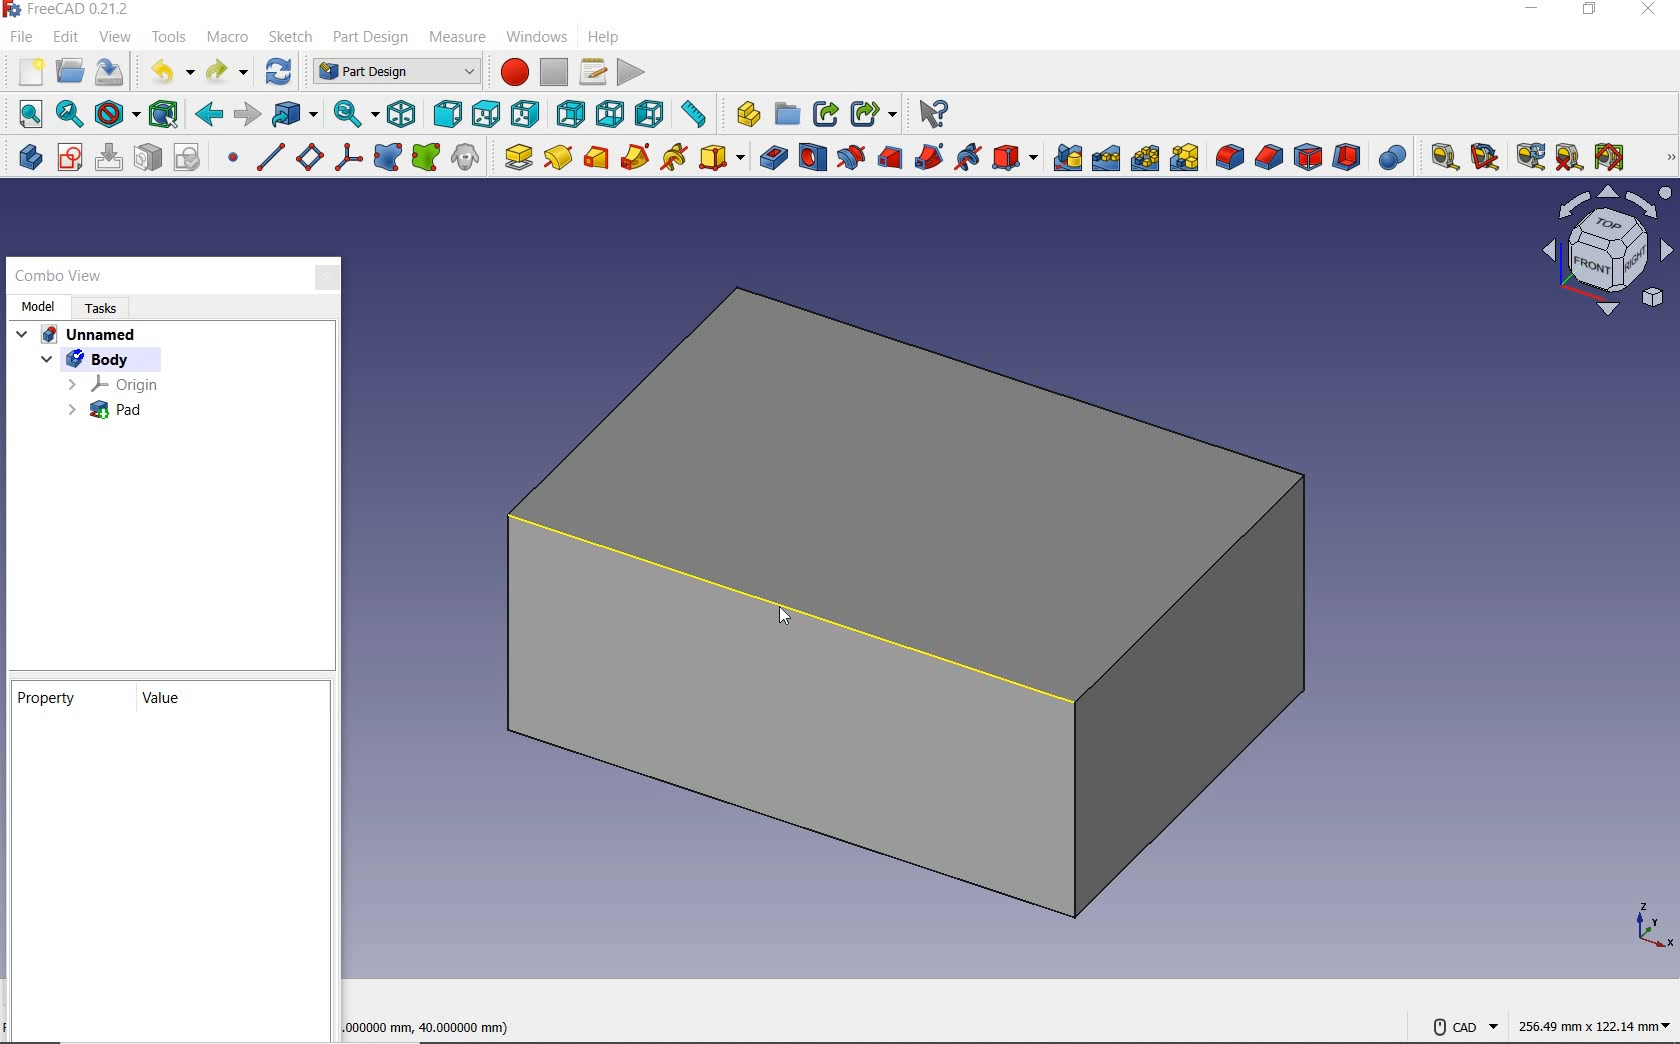 This screenshot has height=1044, width=1680. I want to click on additive helix, so click(675, 157).